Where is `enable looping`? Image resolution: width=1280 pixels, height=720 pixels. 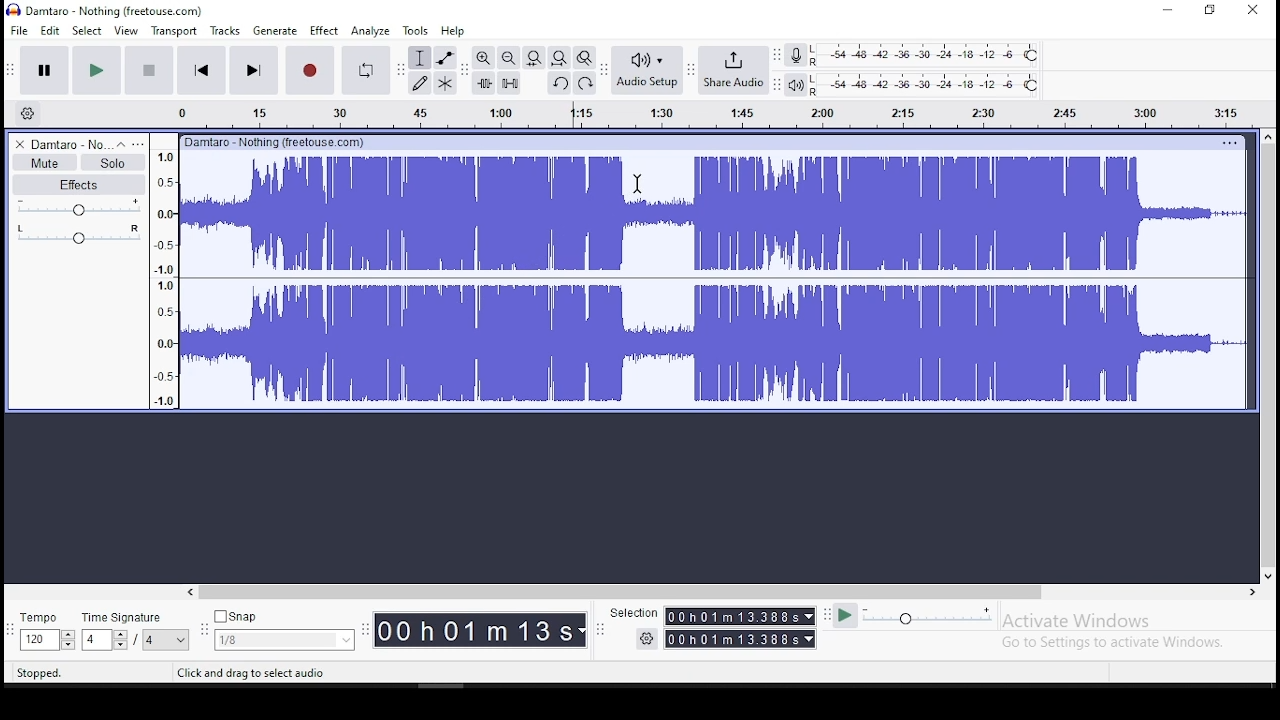 enable looping is located at coordinates (366, 69).